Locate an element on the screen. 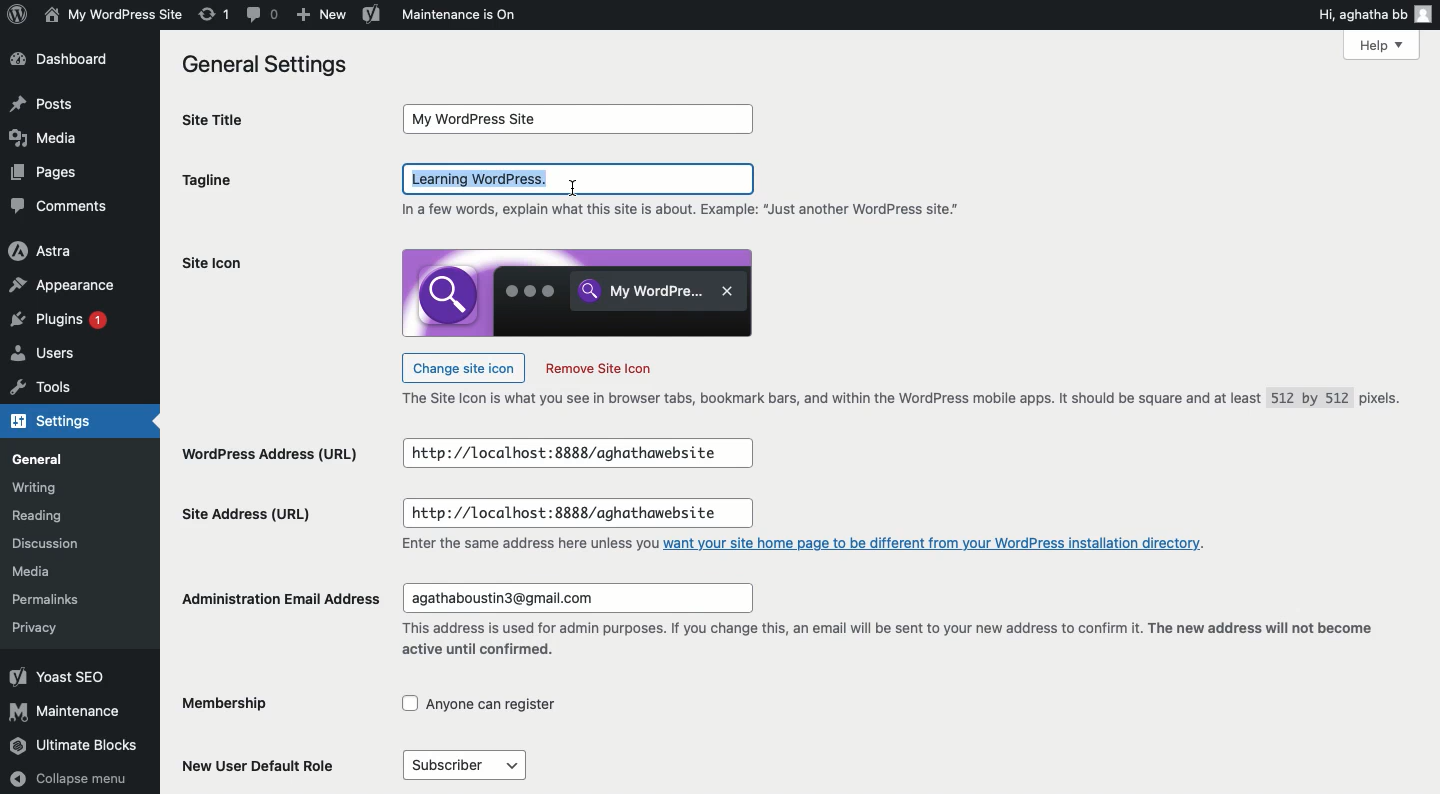 The image size is (1440, 794). Media is located at coordinates (37, 572).